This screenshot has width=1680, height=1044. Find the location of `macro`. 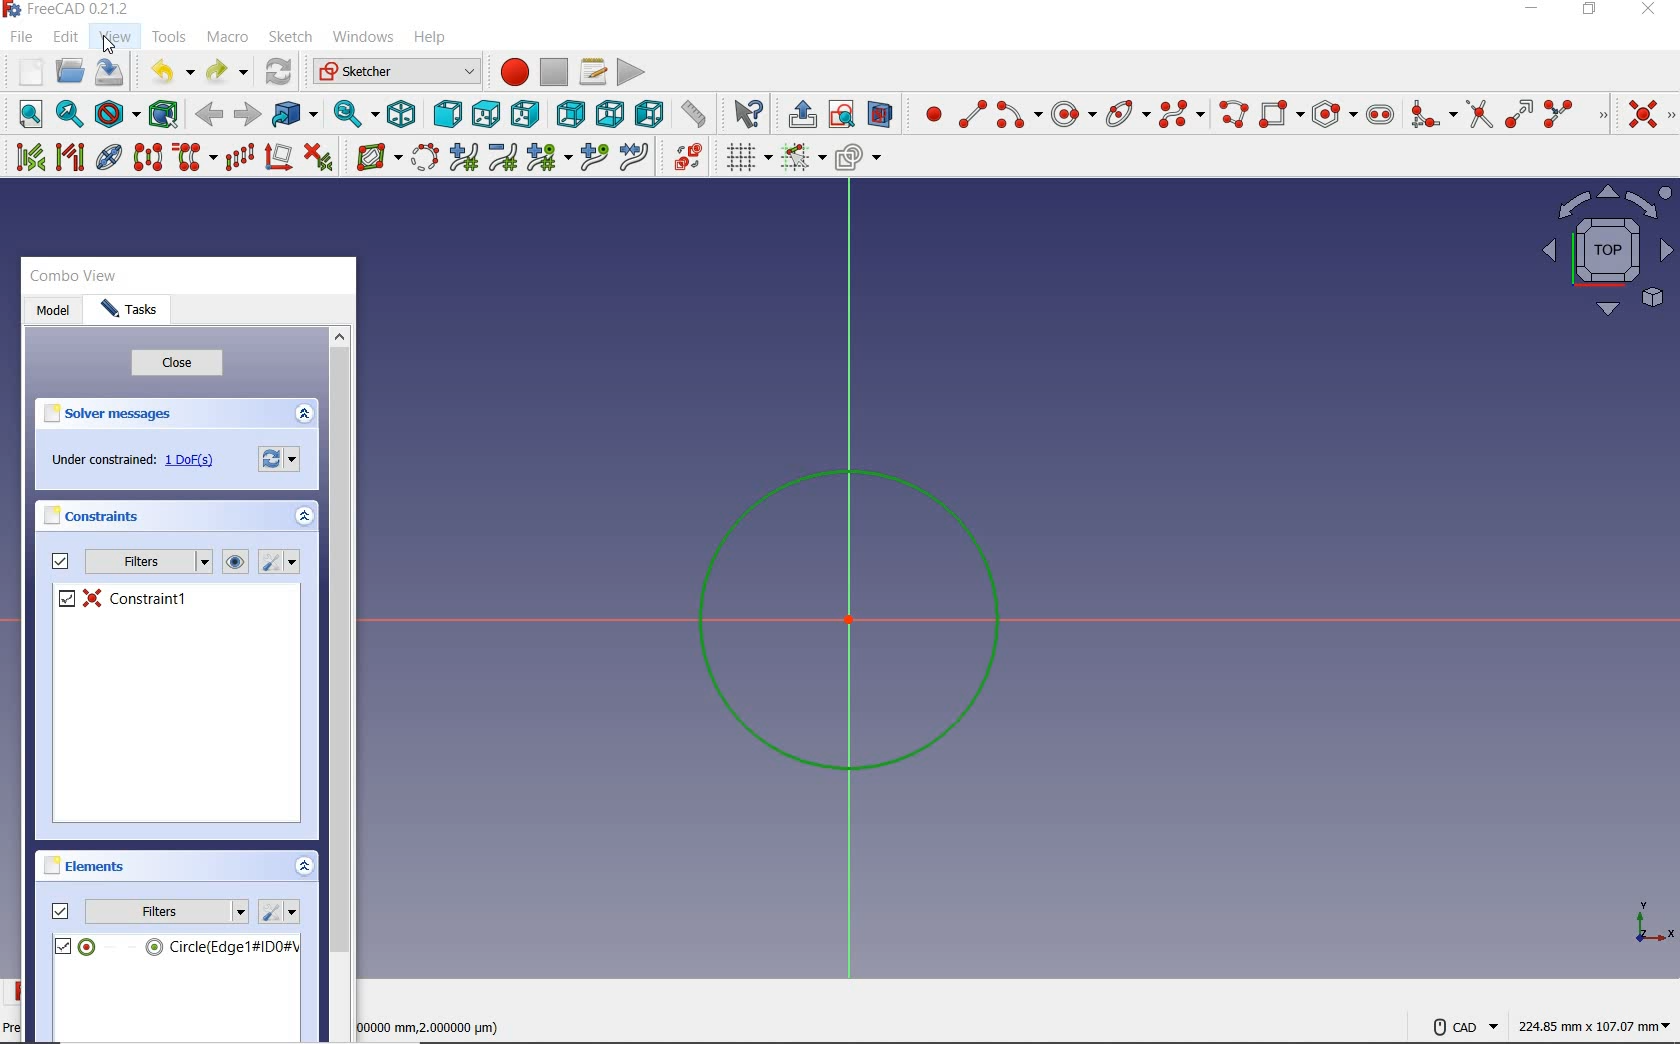

macro is located at coordinates (227, 37).